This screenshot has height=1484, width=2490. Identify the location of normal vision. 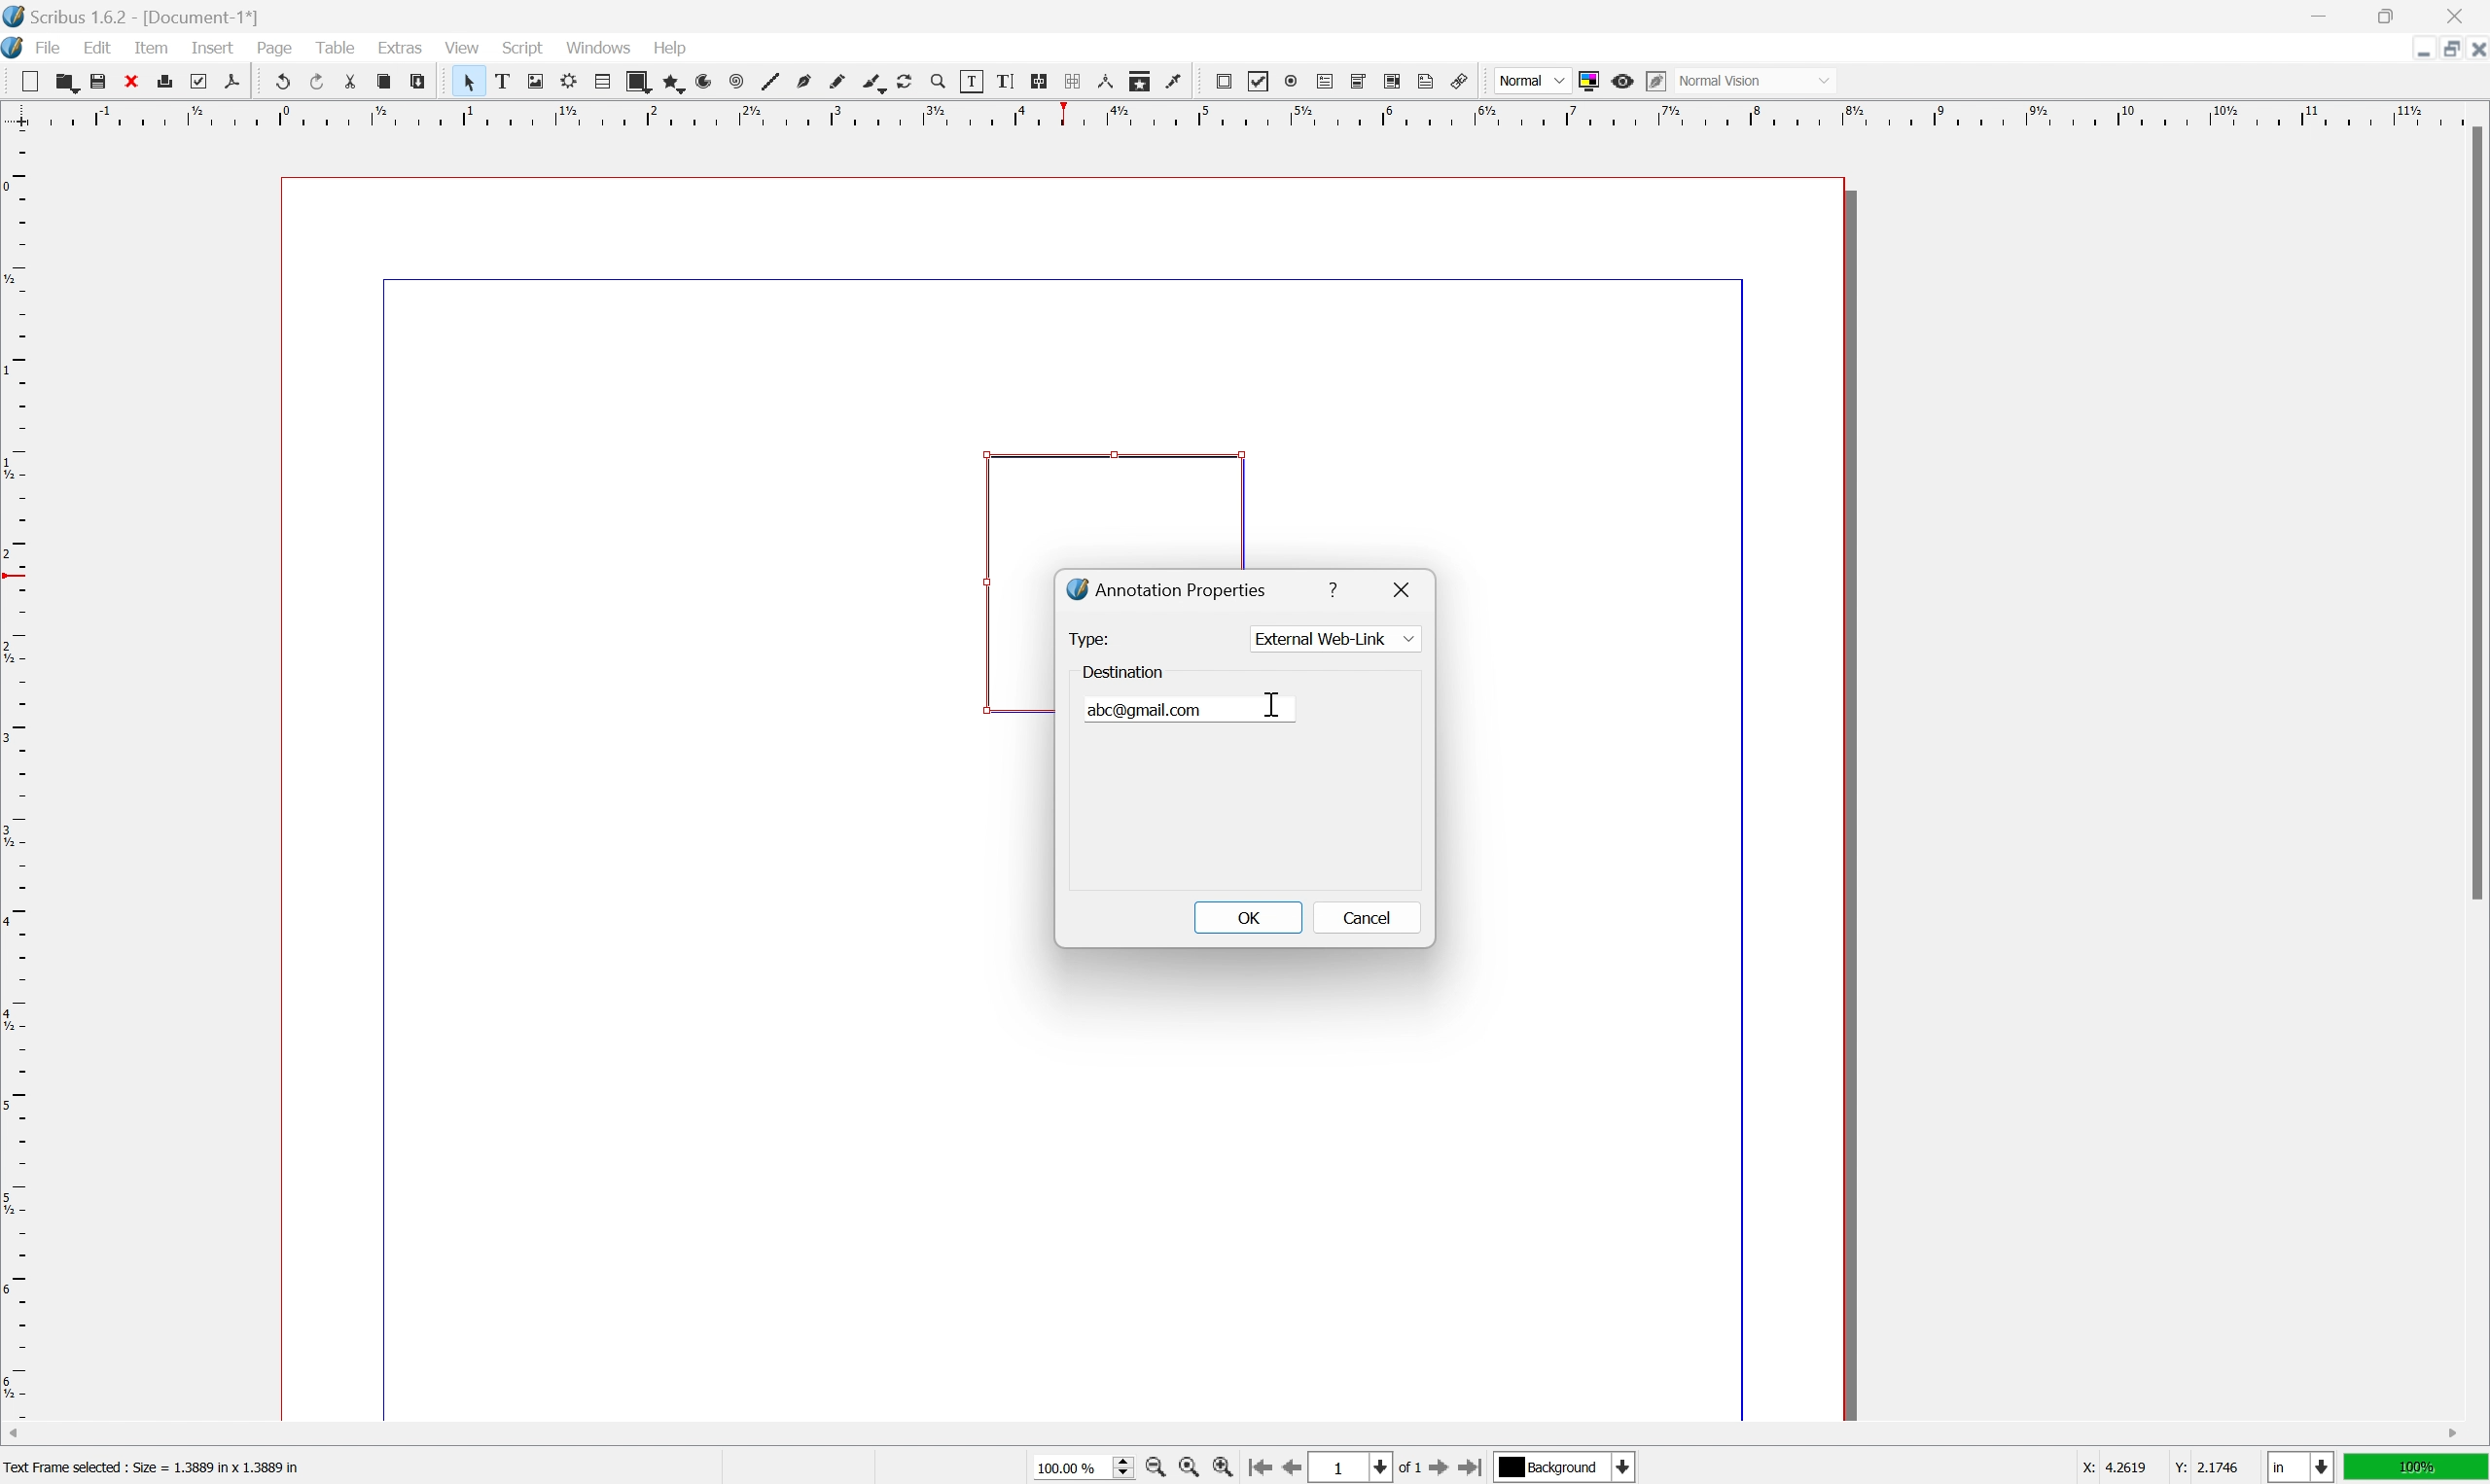
(1754, 80).